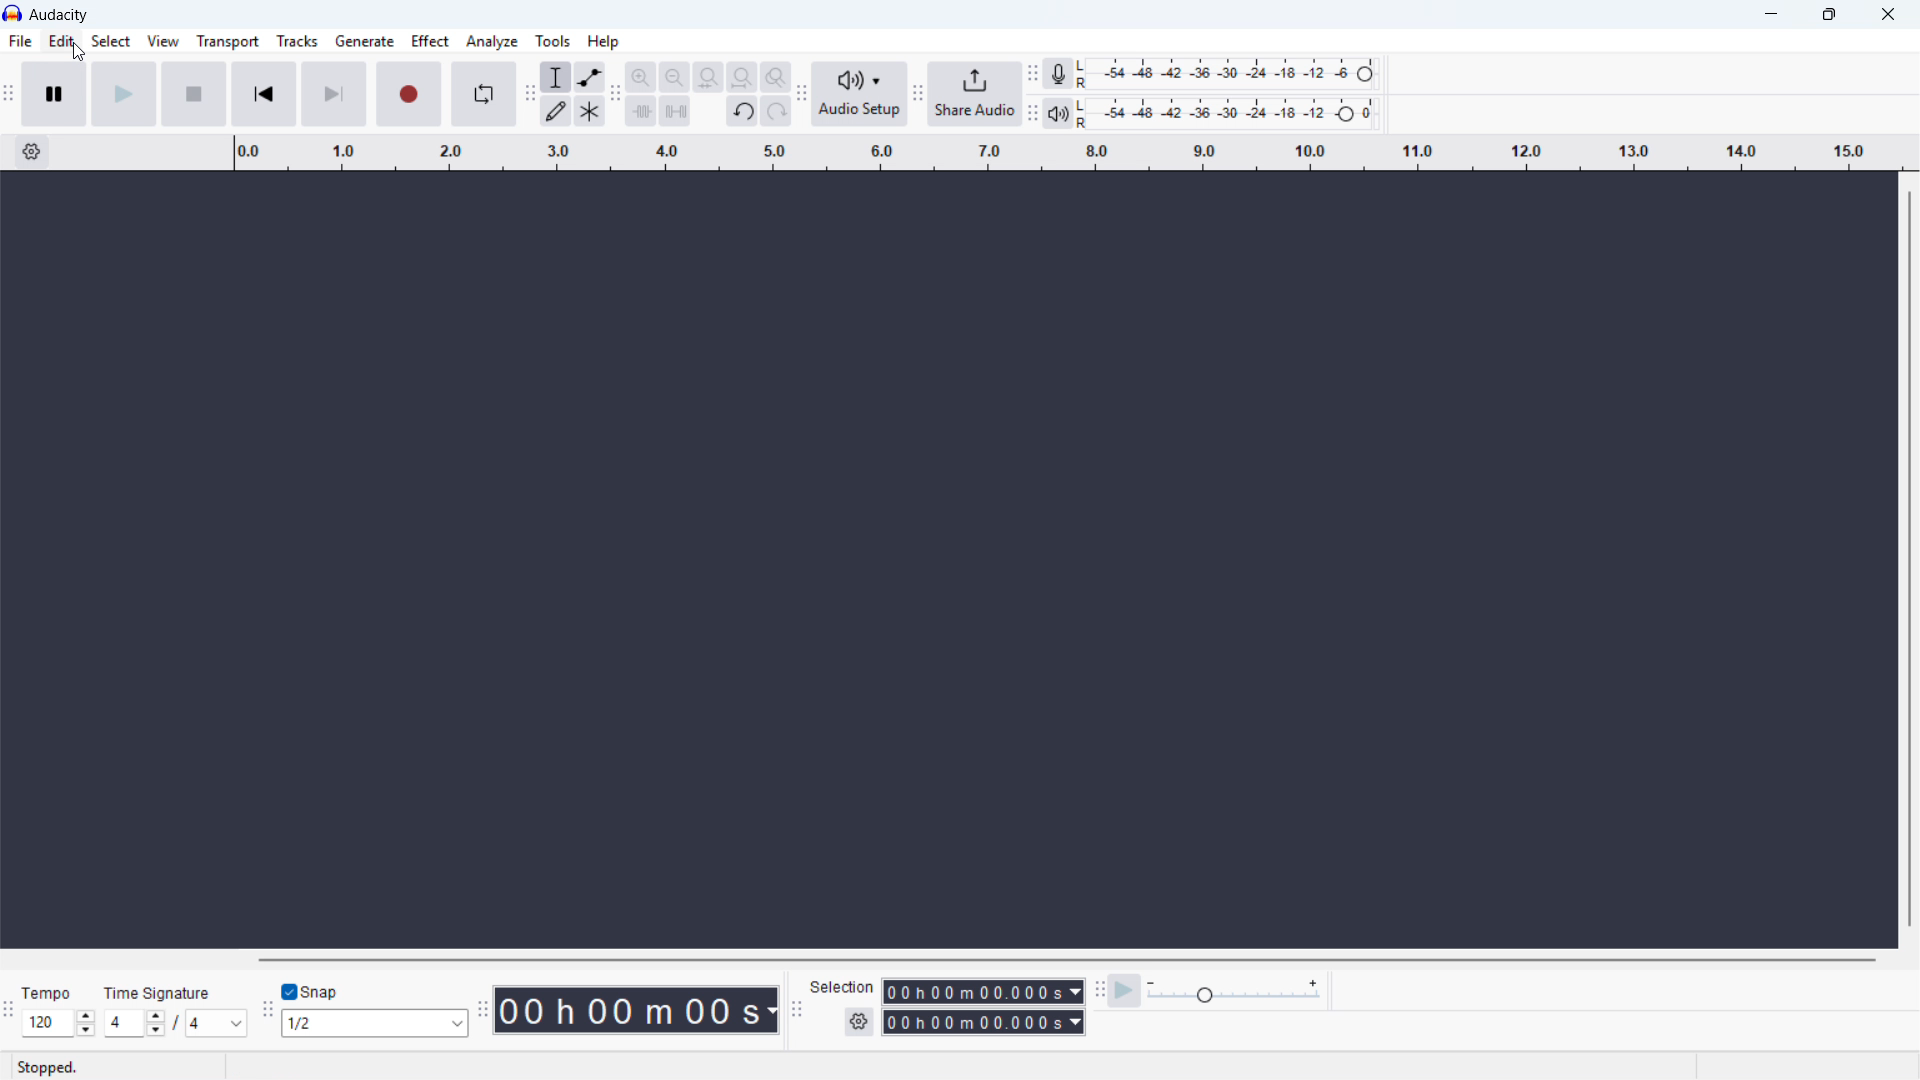  I want to click on share audio, so click(975, 93).